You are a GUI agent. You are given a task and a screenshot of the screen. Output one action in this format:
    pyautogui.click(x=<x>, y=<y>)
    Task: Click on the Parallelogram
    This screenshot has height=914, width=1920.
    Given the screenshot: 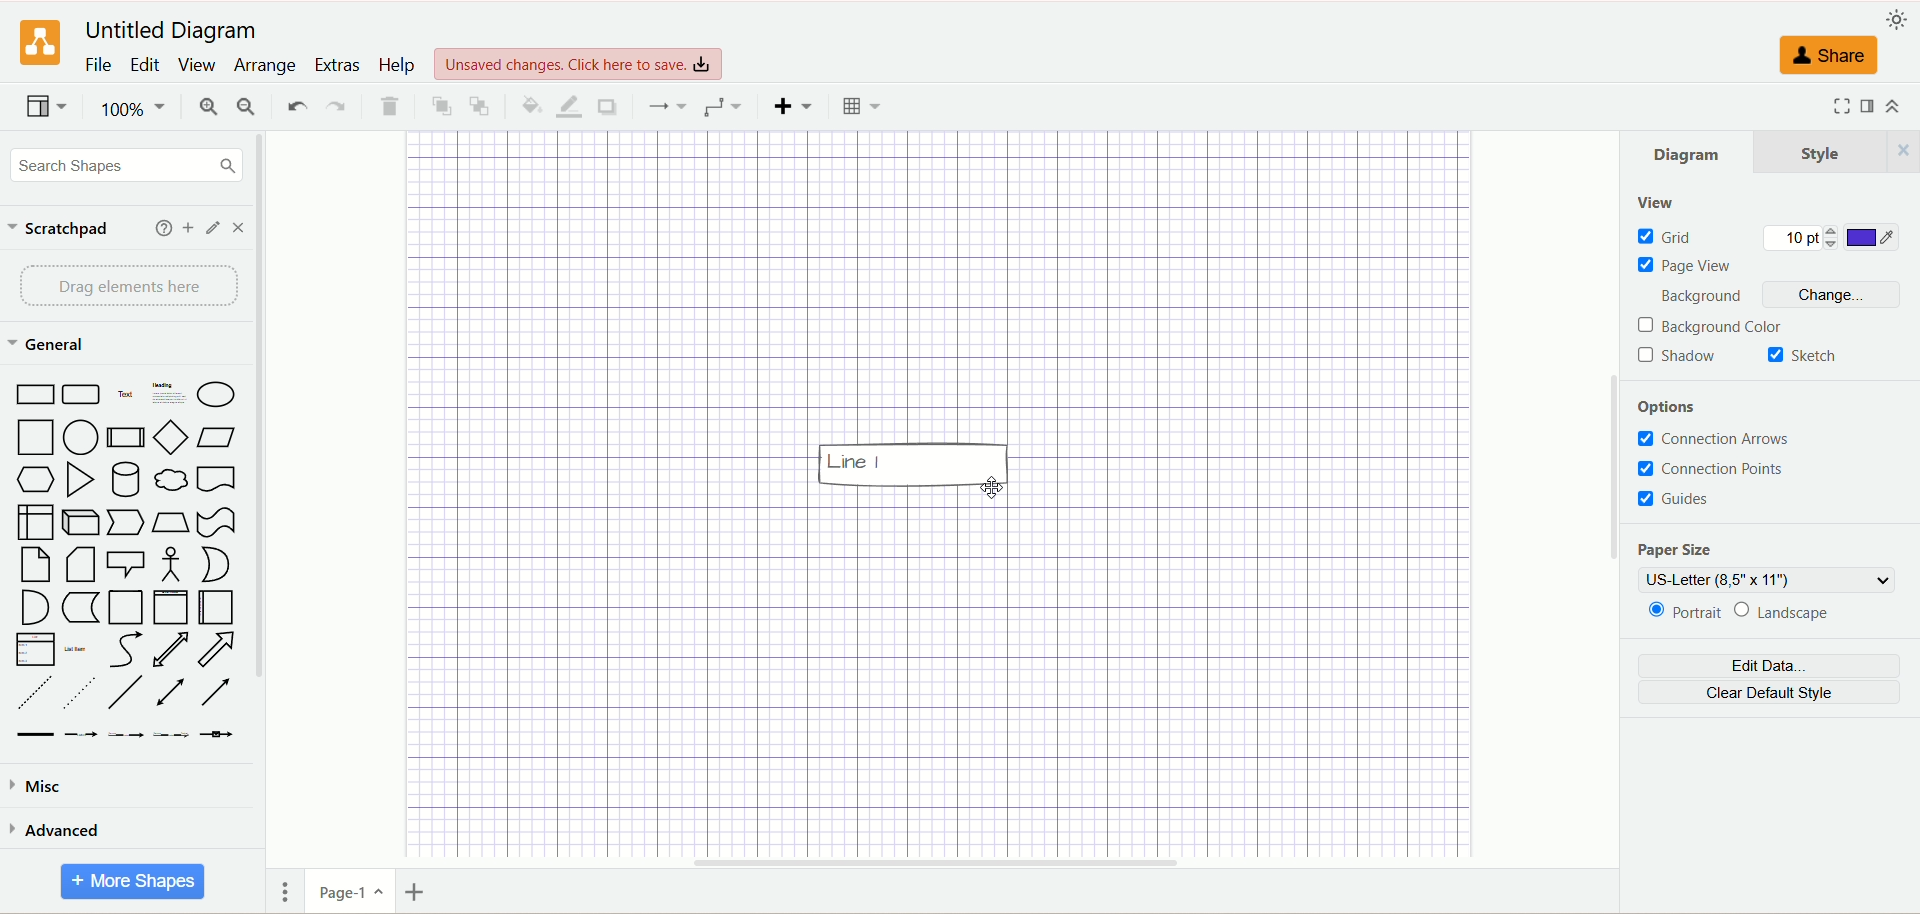 What is the action you would take?
    pyautogui.click(x=216, y=437)
    